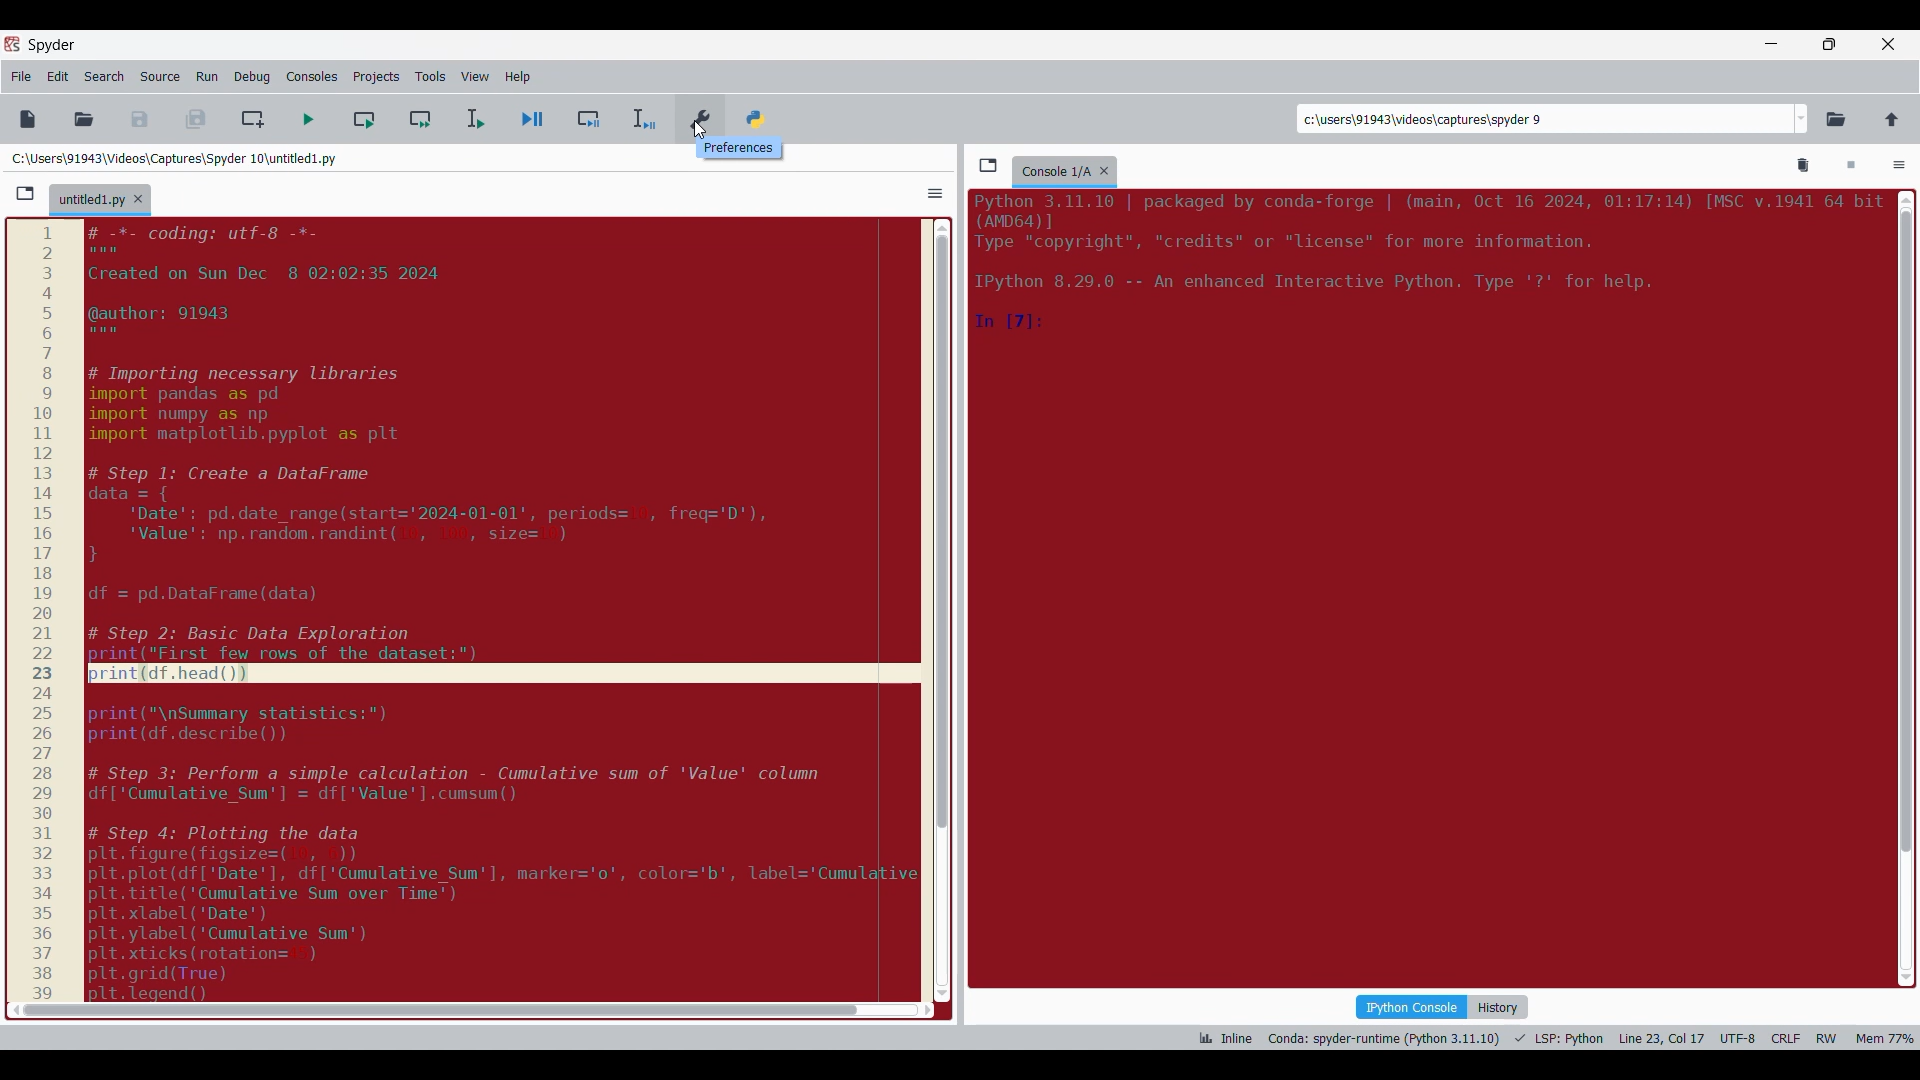  I want to click on Edit menu, so click(58, 77).